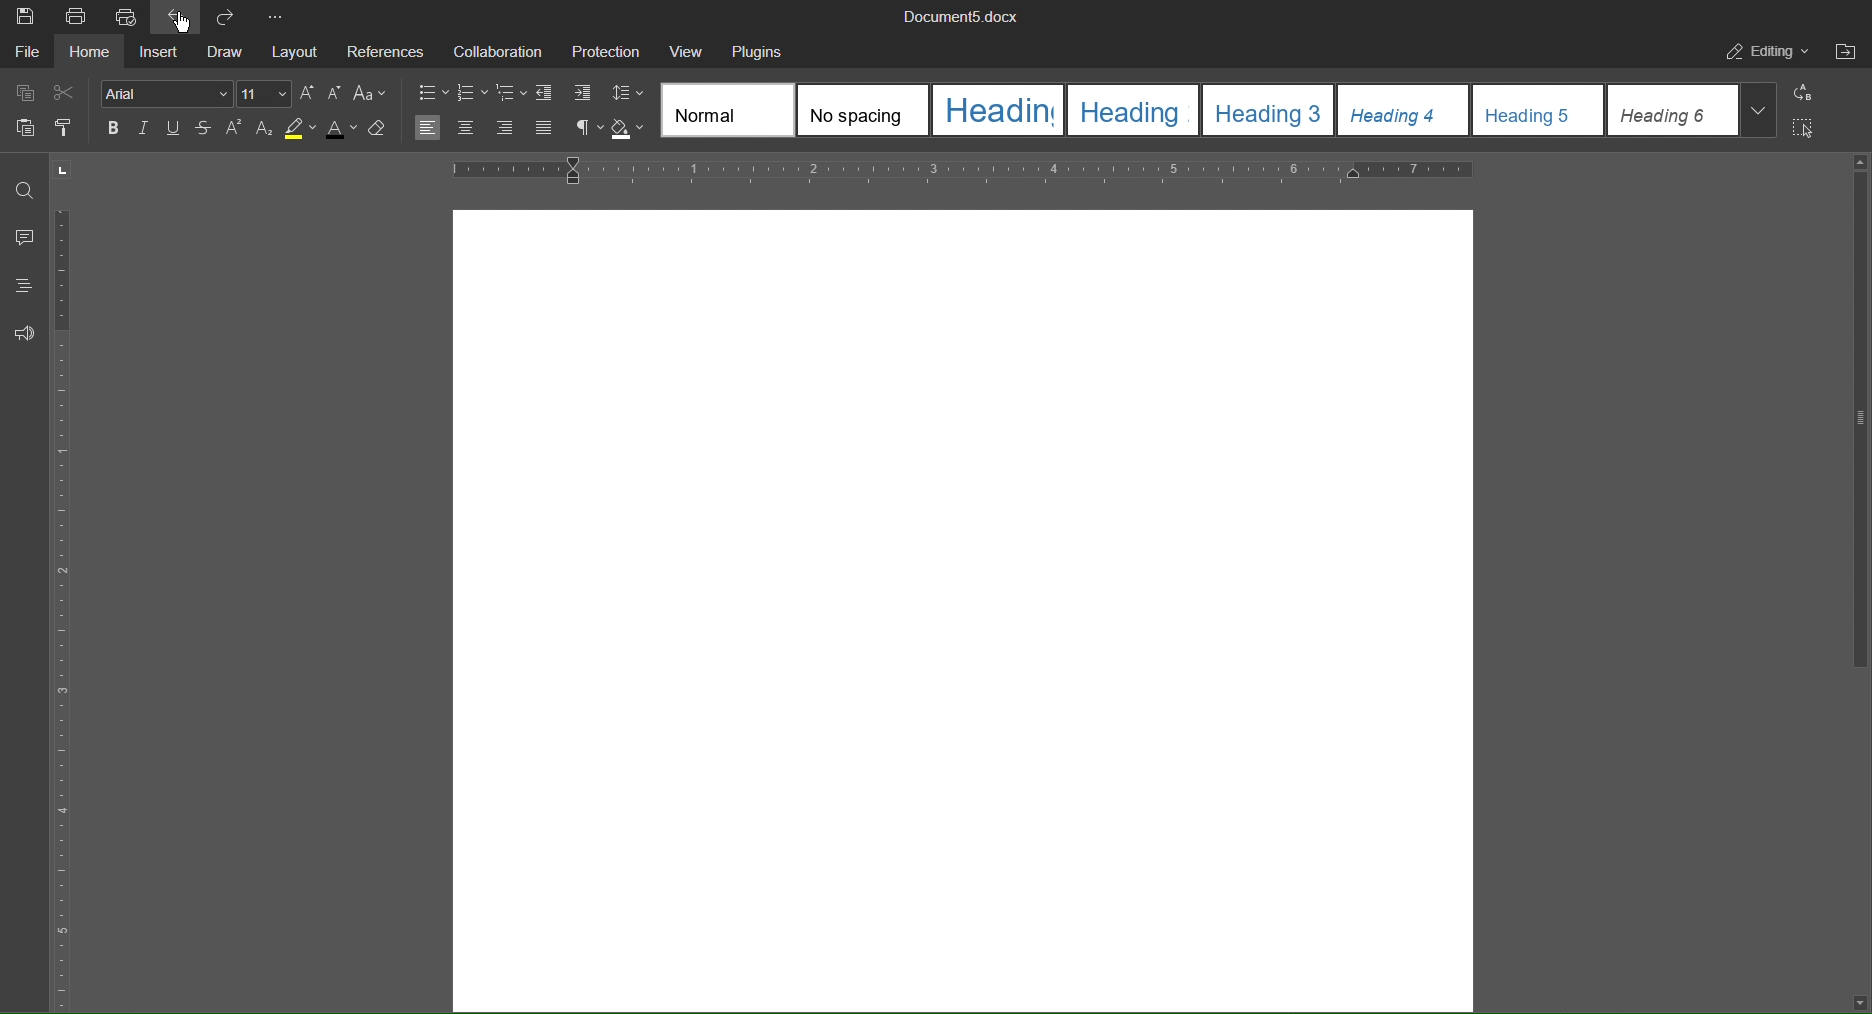 The image size is (1872, 1014). What do you see at coordinates (627, 93) in the screenshot?
I see `Line Spacing` at bounding box center [627, 93].